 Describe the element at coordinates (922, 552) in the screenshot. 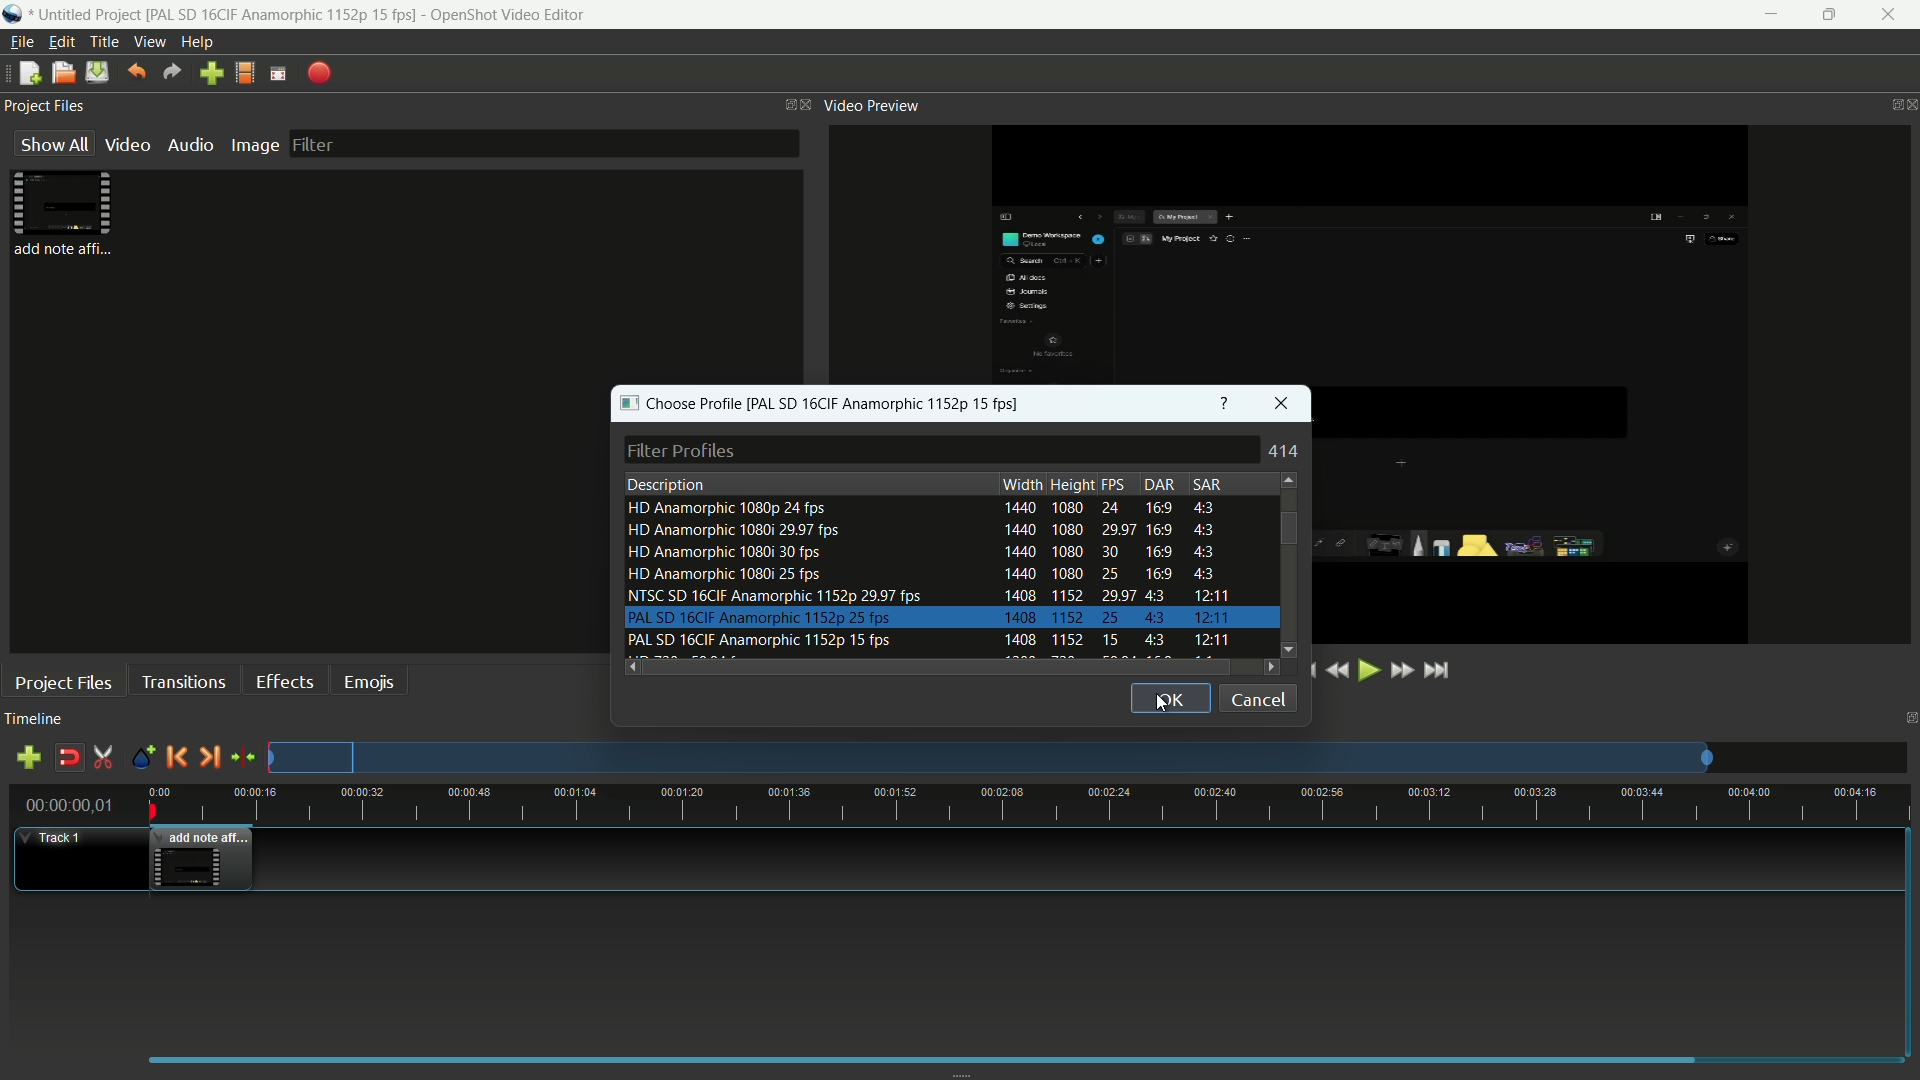

I see `profile-3` at that location.